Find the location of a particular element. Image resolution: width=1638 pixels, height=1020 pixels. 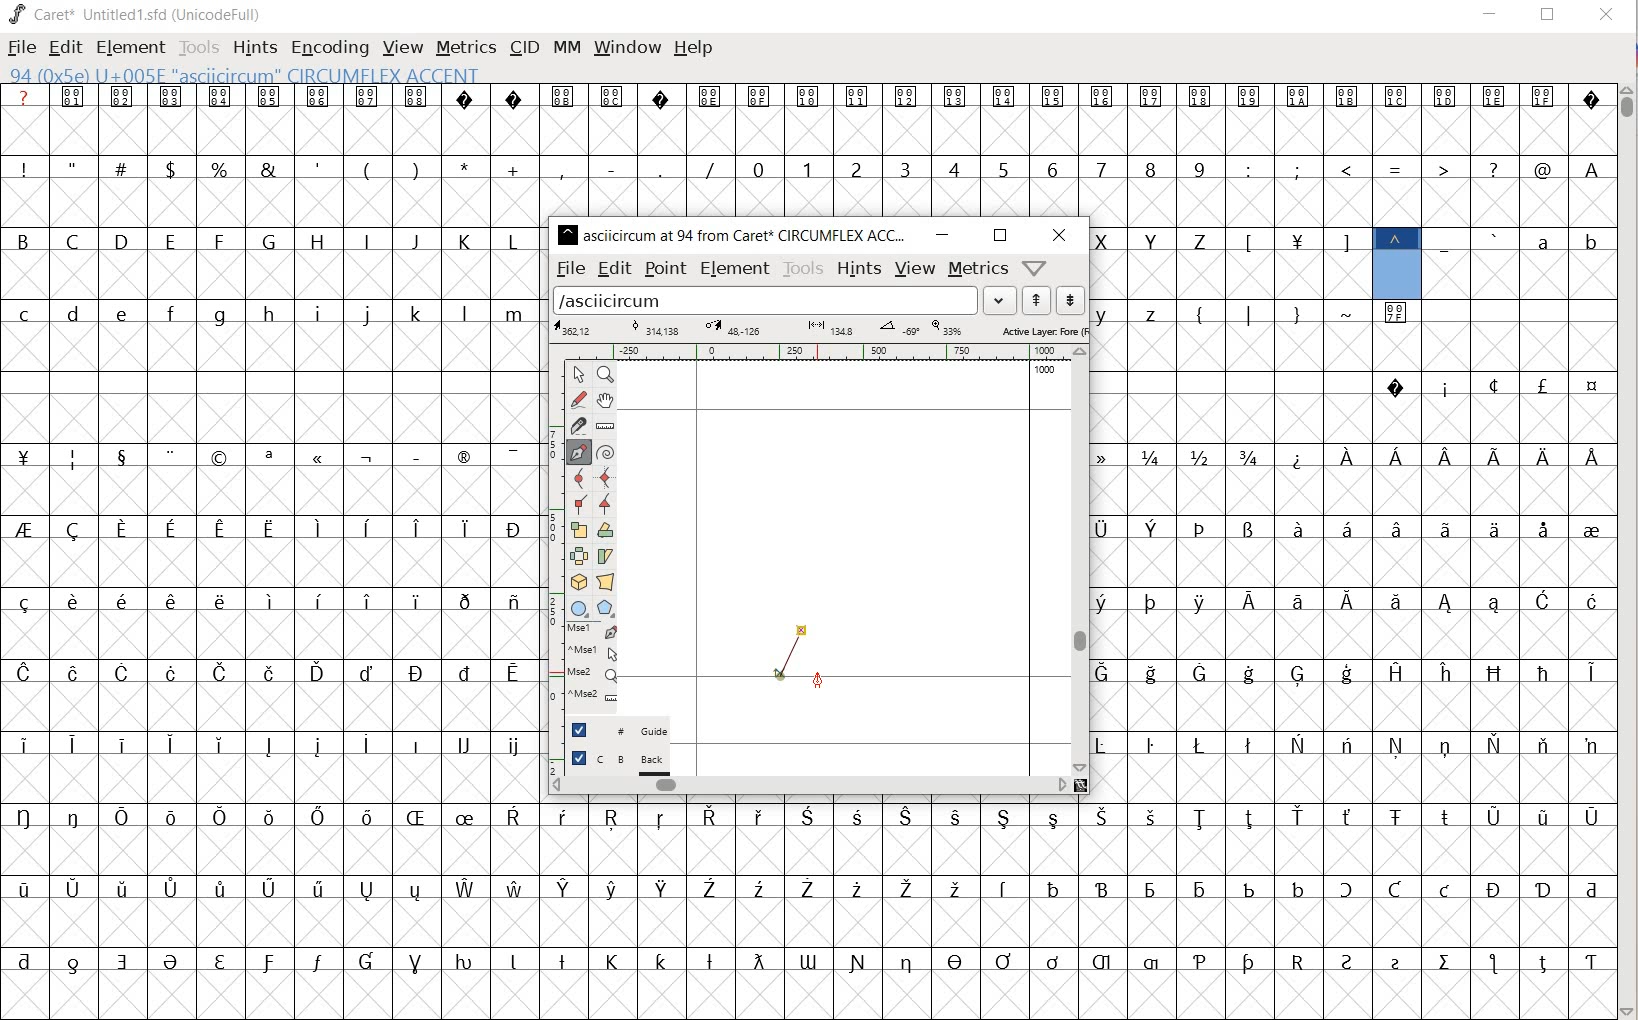

HELP is located at coordinates (694, 47).